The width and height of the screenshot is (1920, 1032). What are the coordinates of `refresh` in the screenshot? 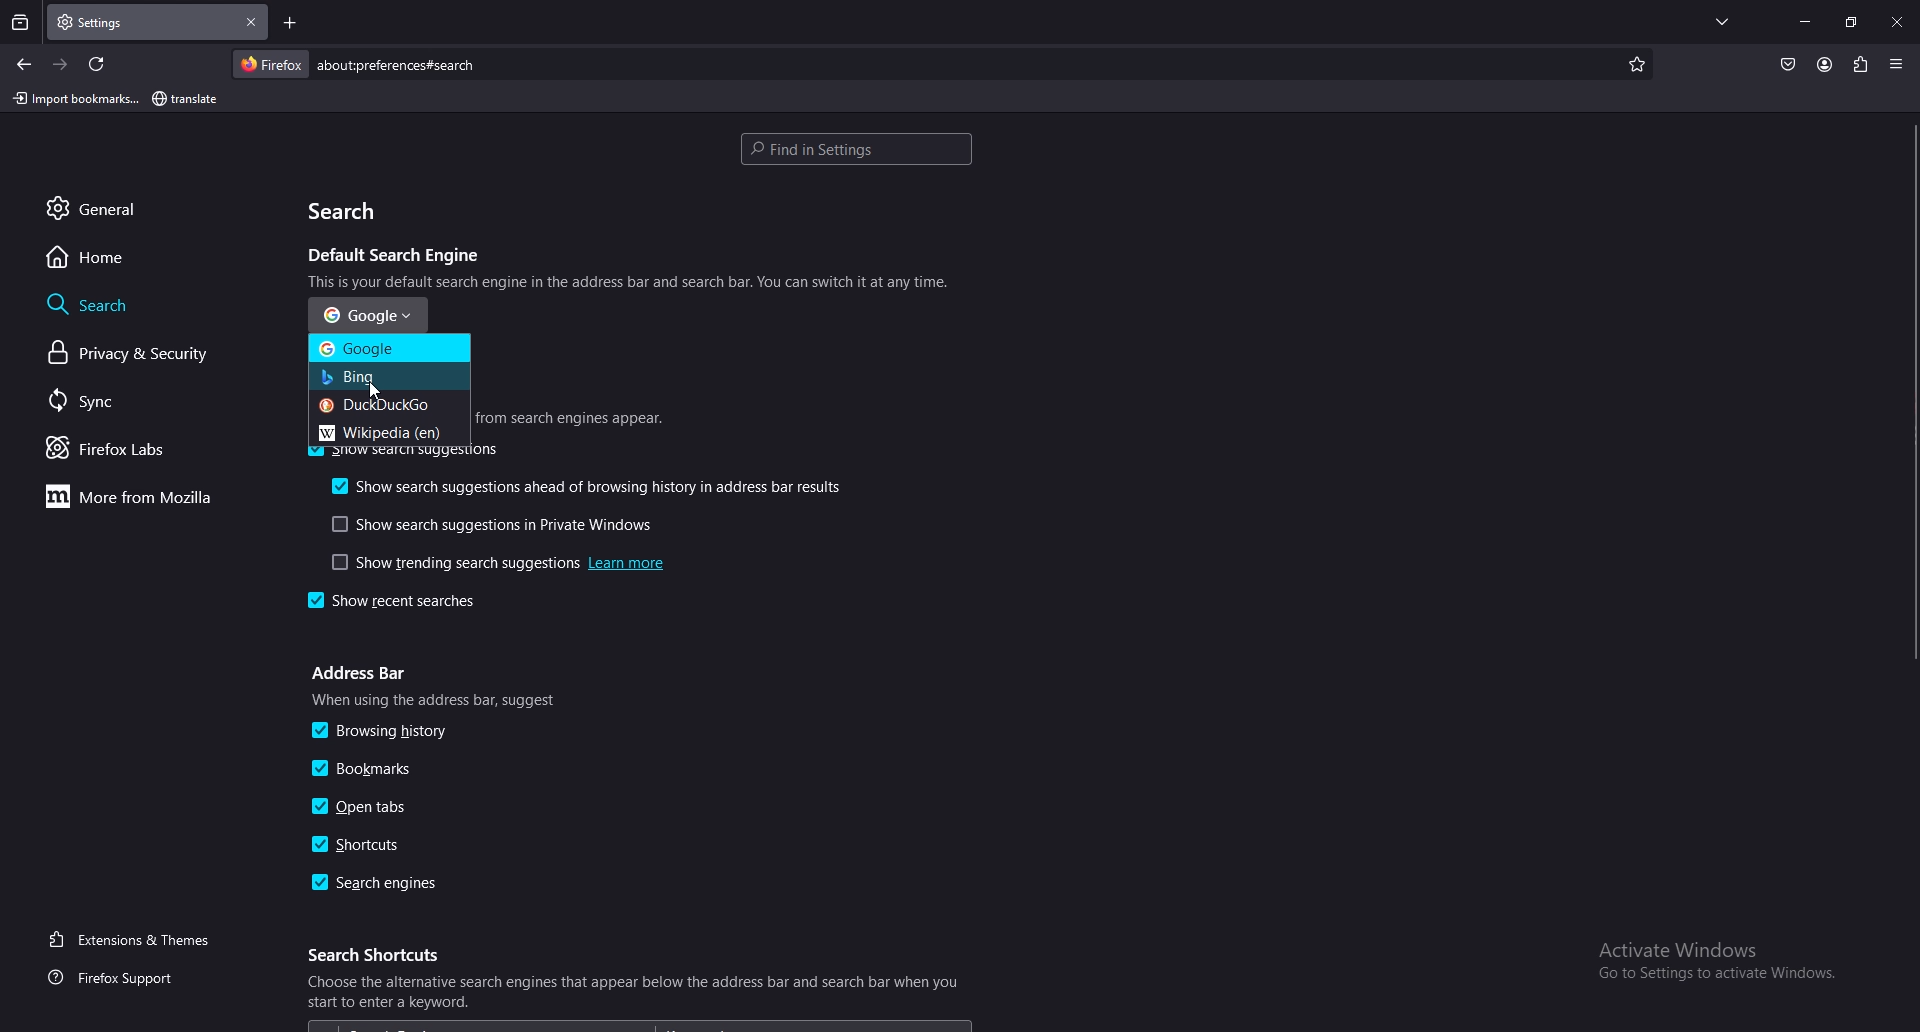 It's located at (100, 64).